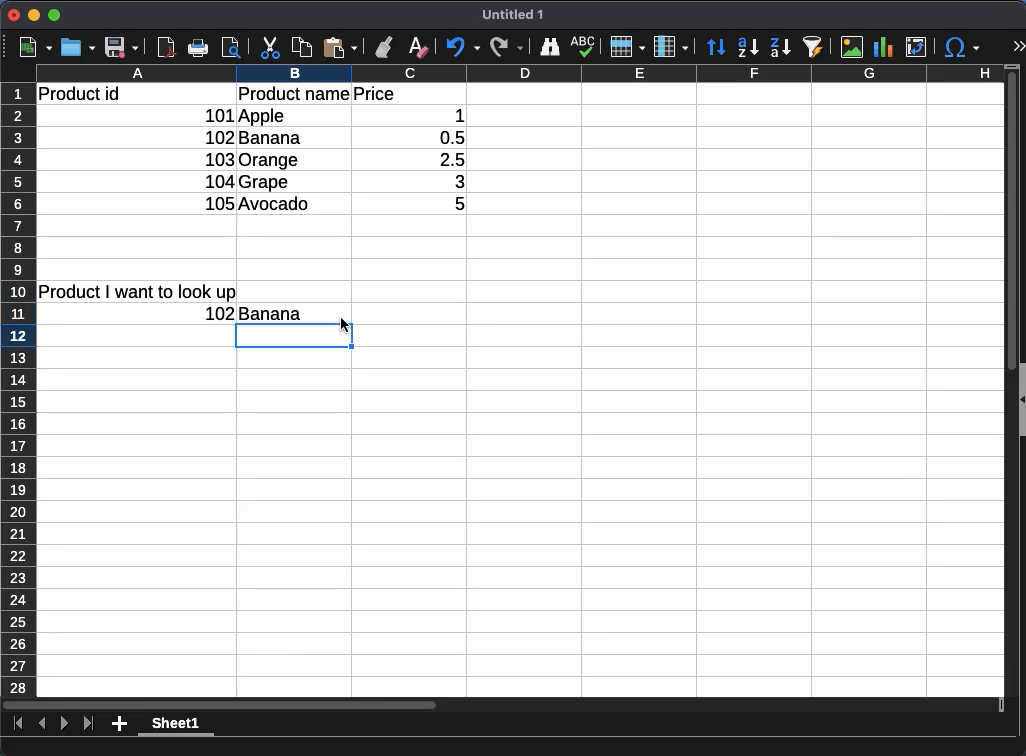  I want to click on paste, so click(340, 47).